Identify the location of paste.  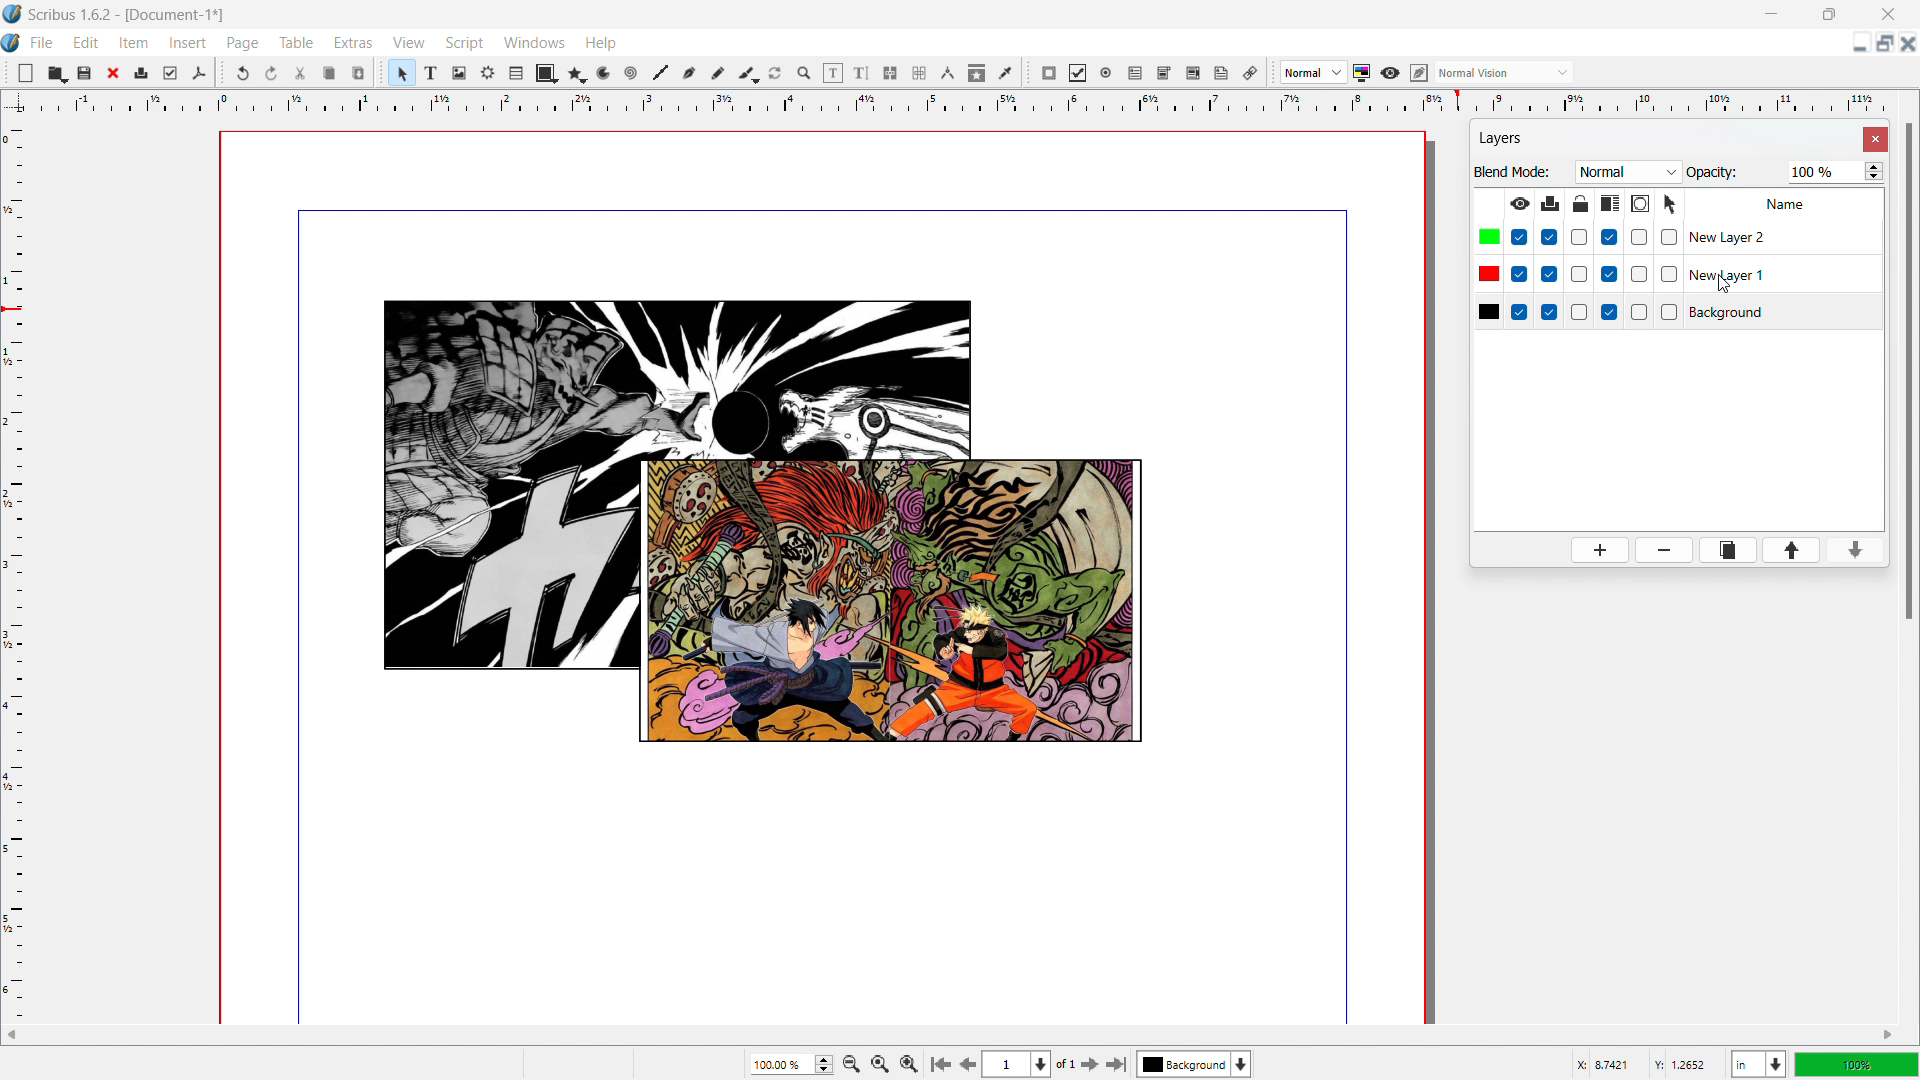
(359, 73).